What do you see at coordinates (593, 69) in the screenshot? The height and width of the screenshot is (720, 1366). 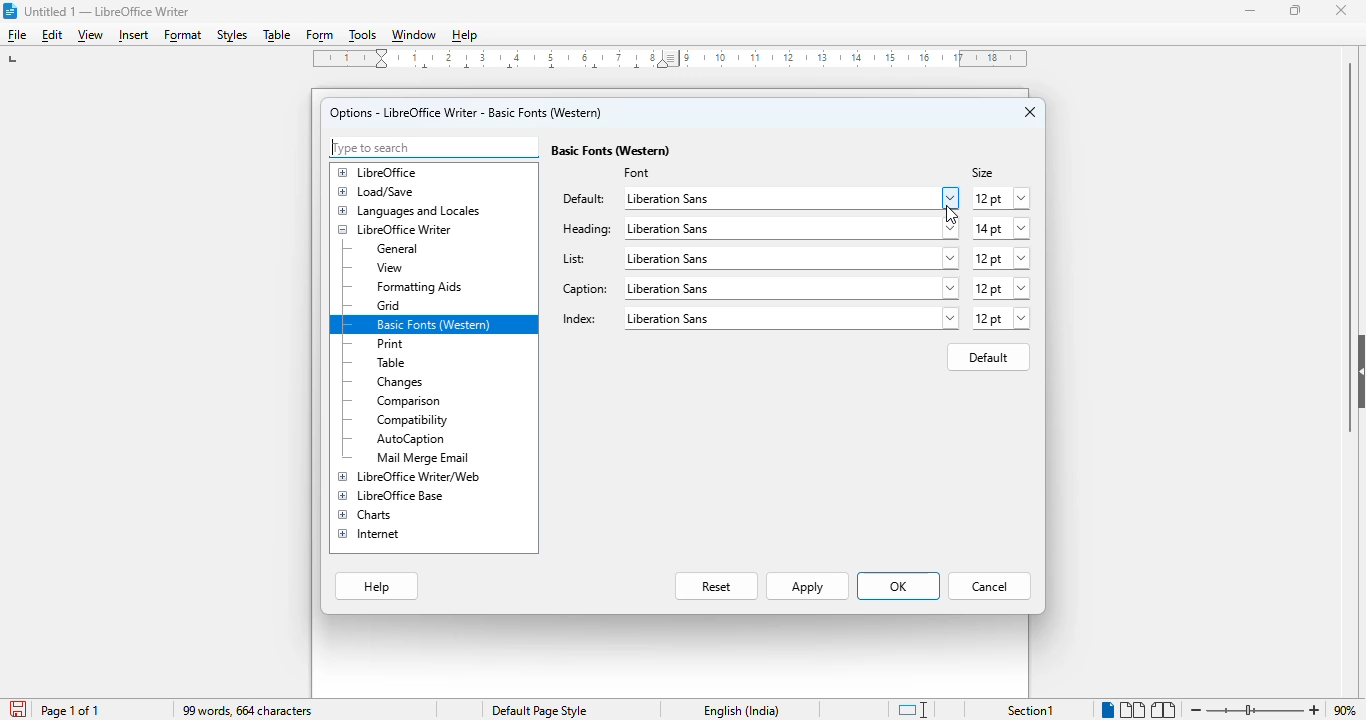 I see `center tab` at bounding box center [593, 69].